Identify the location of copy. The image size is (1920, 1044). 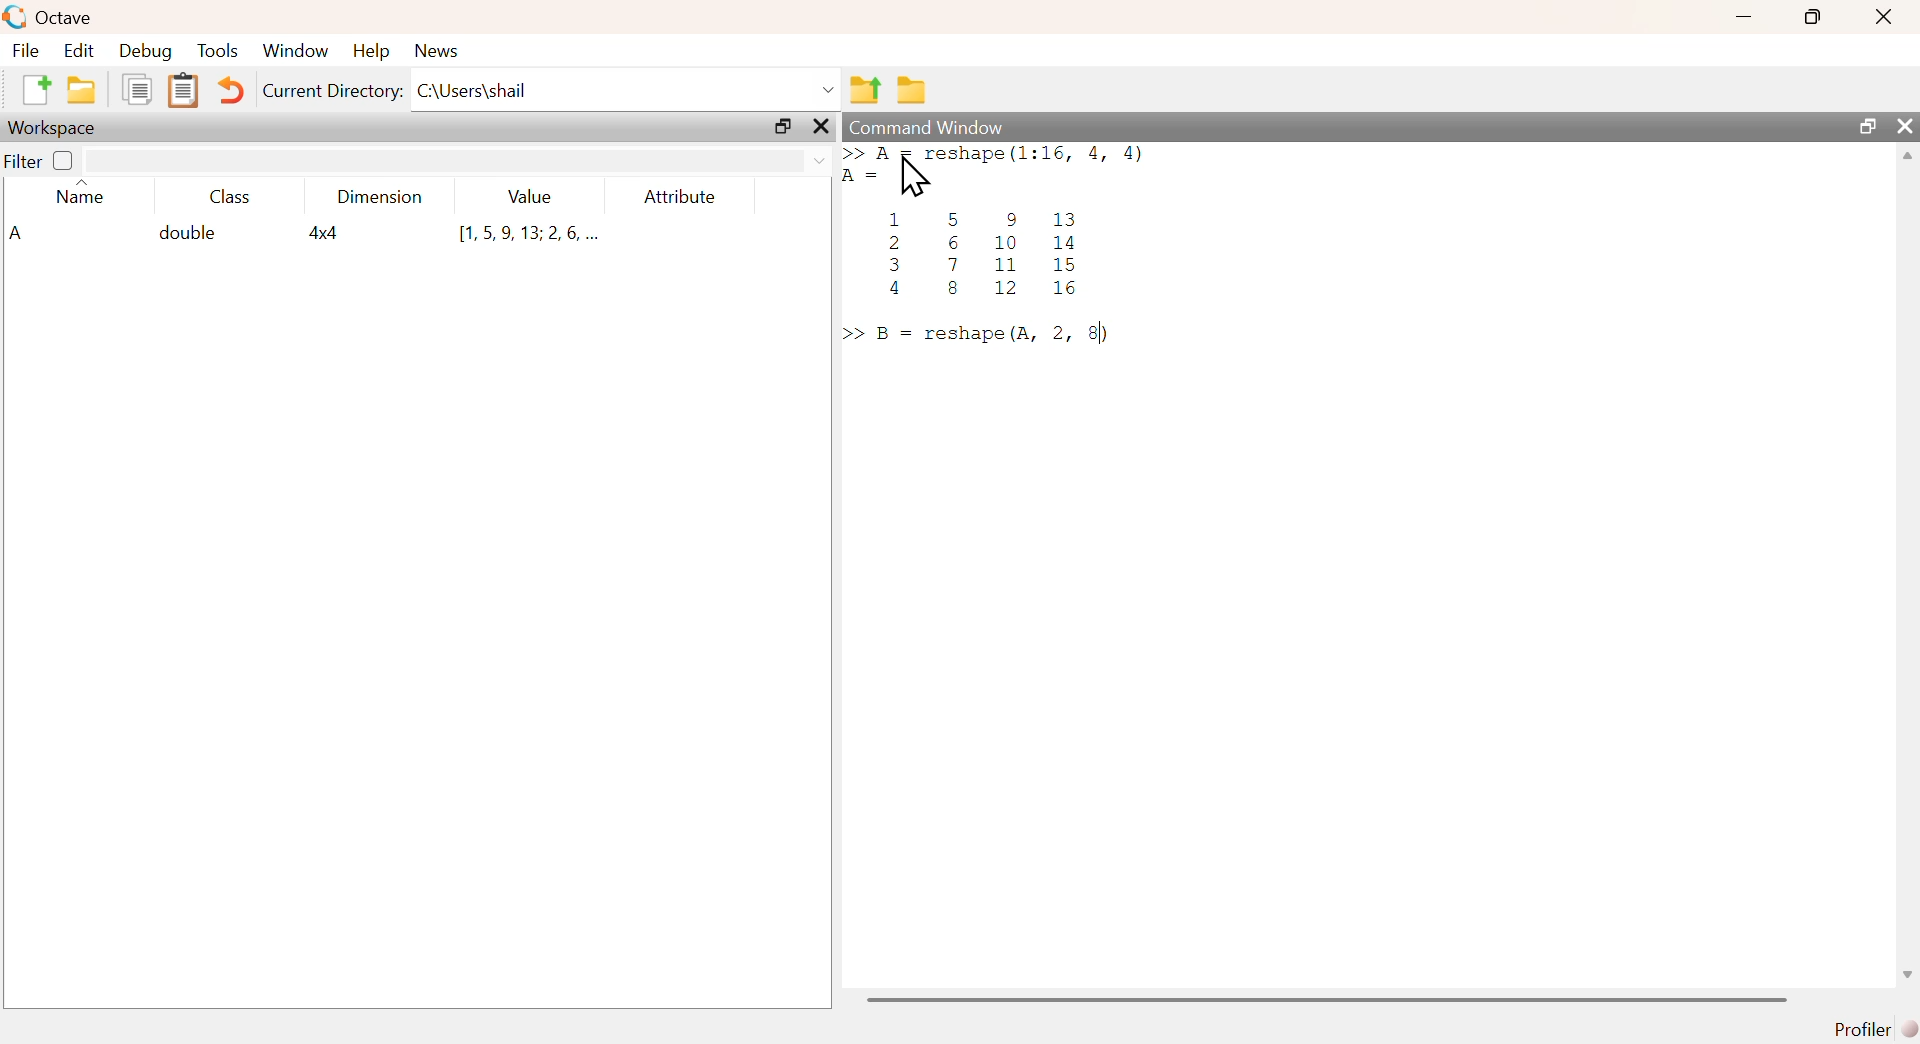
(139, 91).